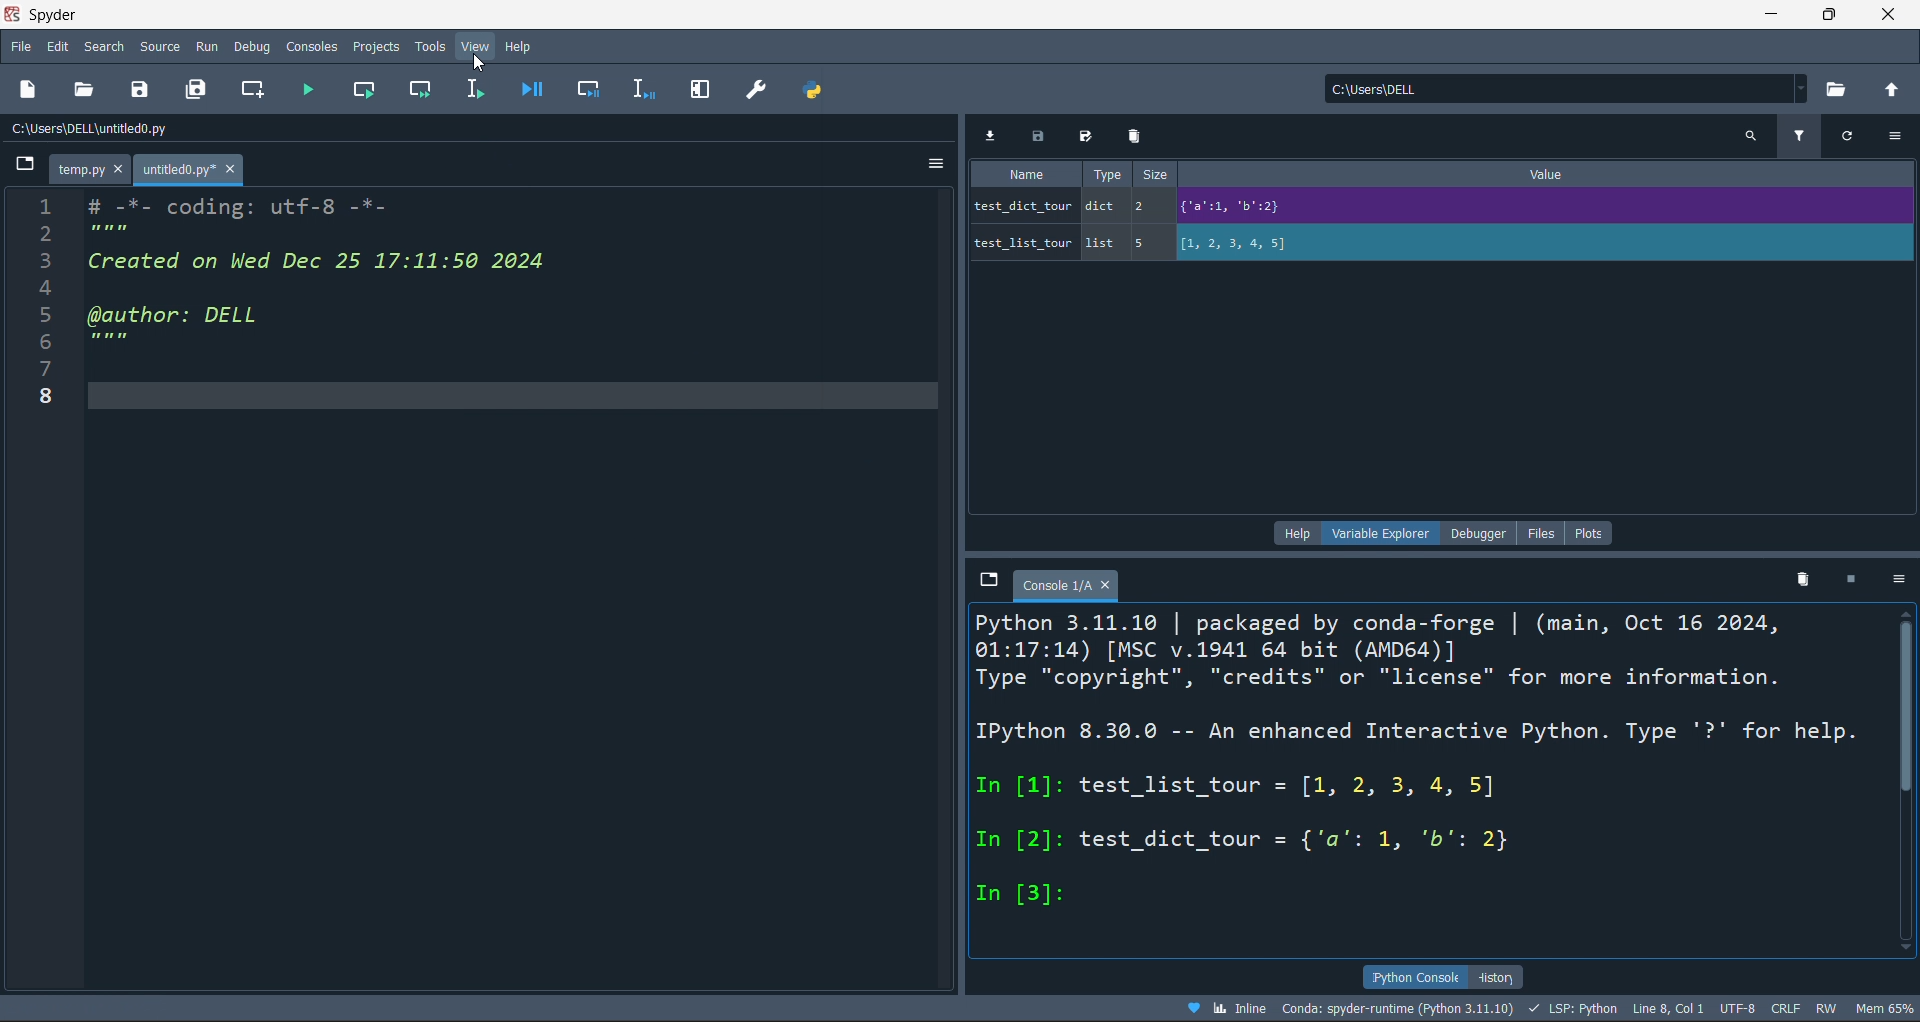 Image resolution: width=1920 pixels, height=1022 pixels. What do you see at coordinates (1145, 243) in the screenshot?
I see `5` at bounding box center [1145, 243].